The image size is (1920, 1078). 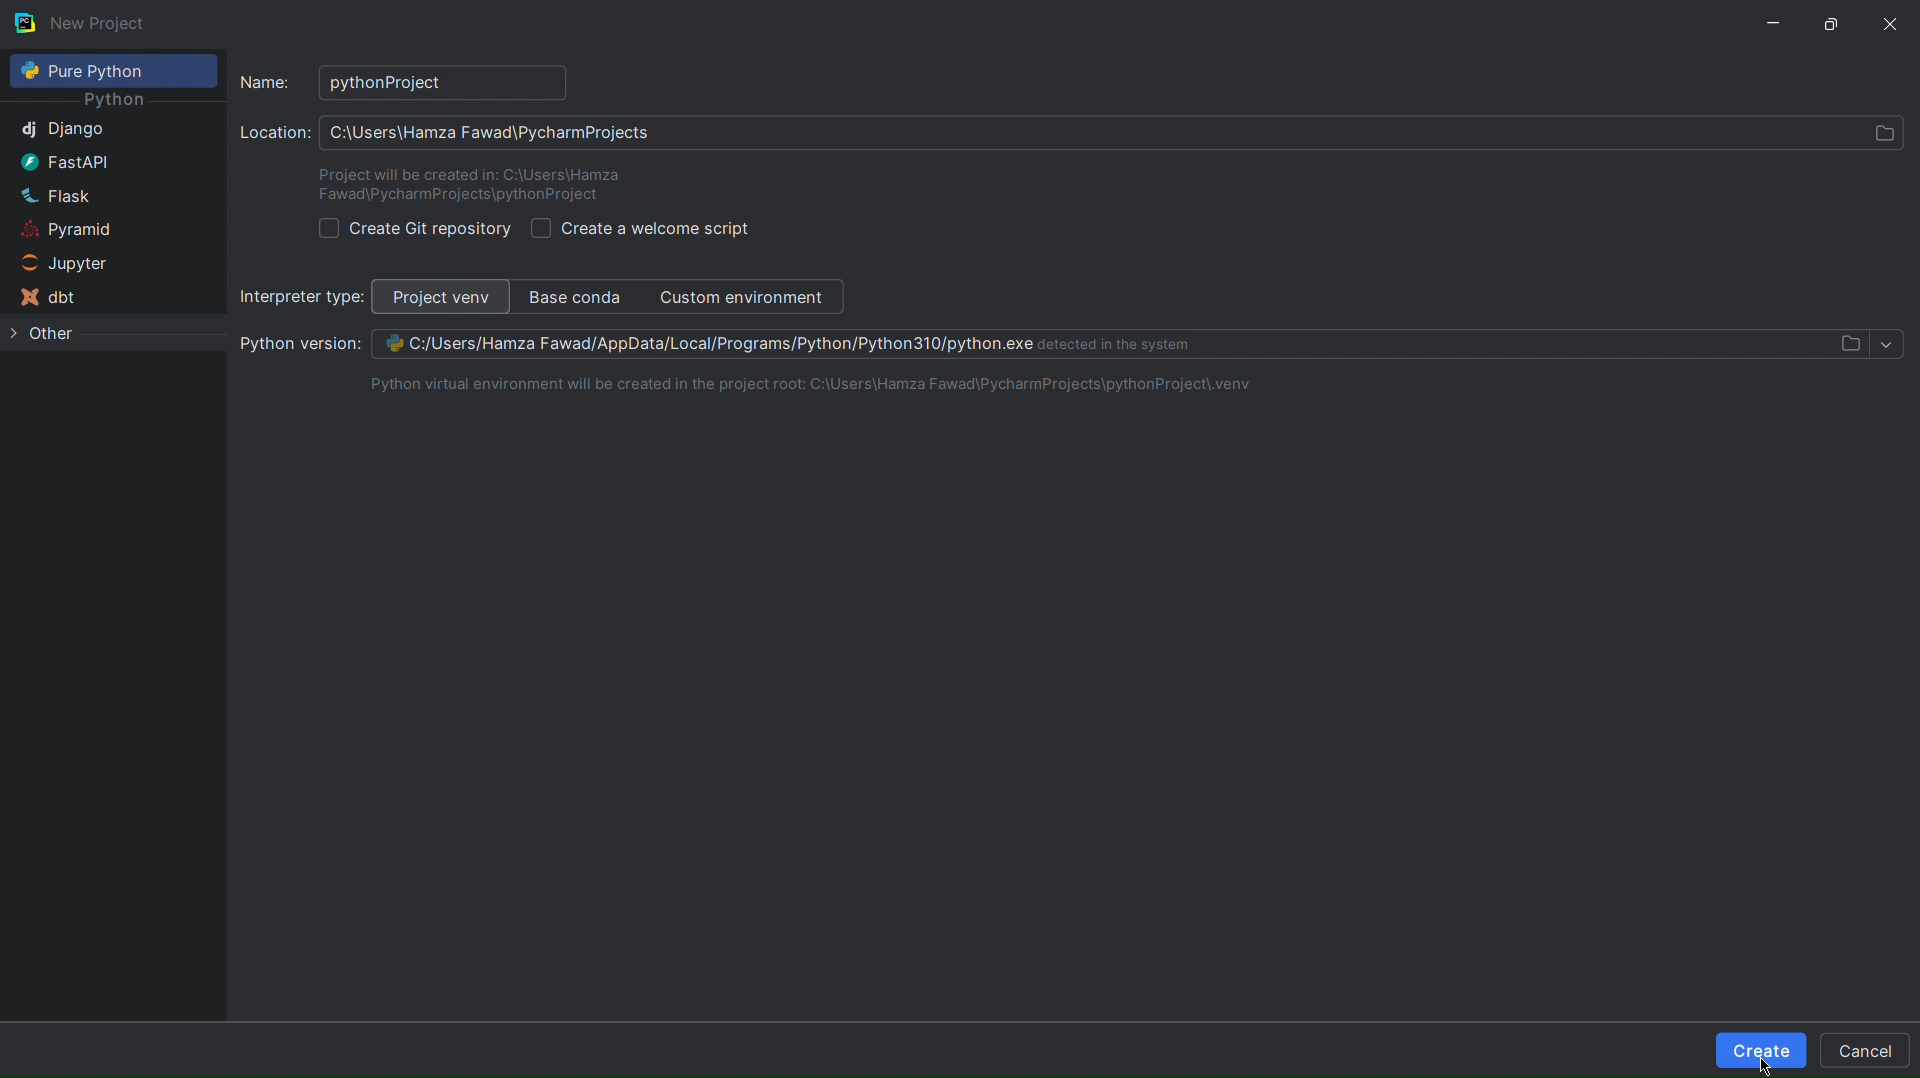 What do you see at coordinates (1761, 1051) in the screenshot?
I see `Create` at bounding box center [1761, 1051].